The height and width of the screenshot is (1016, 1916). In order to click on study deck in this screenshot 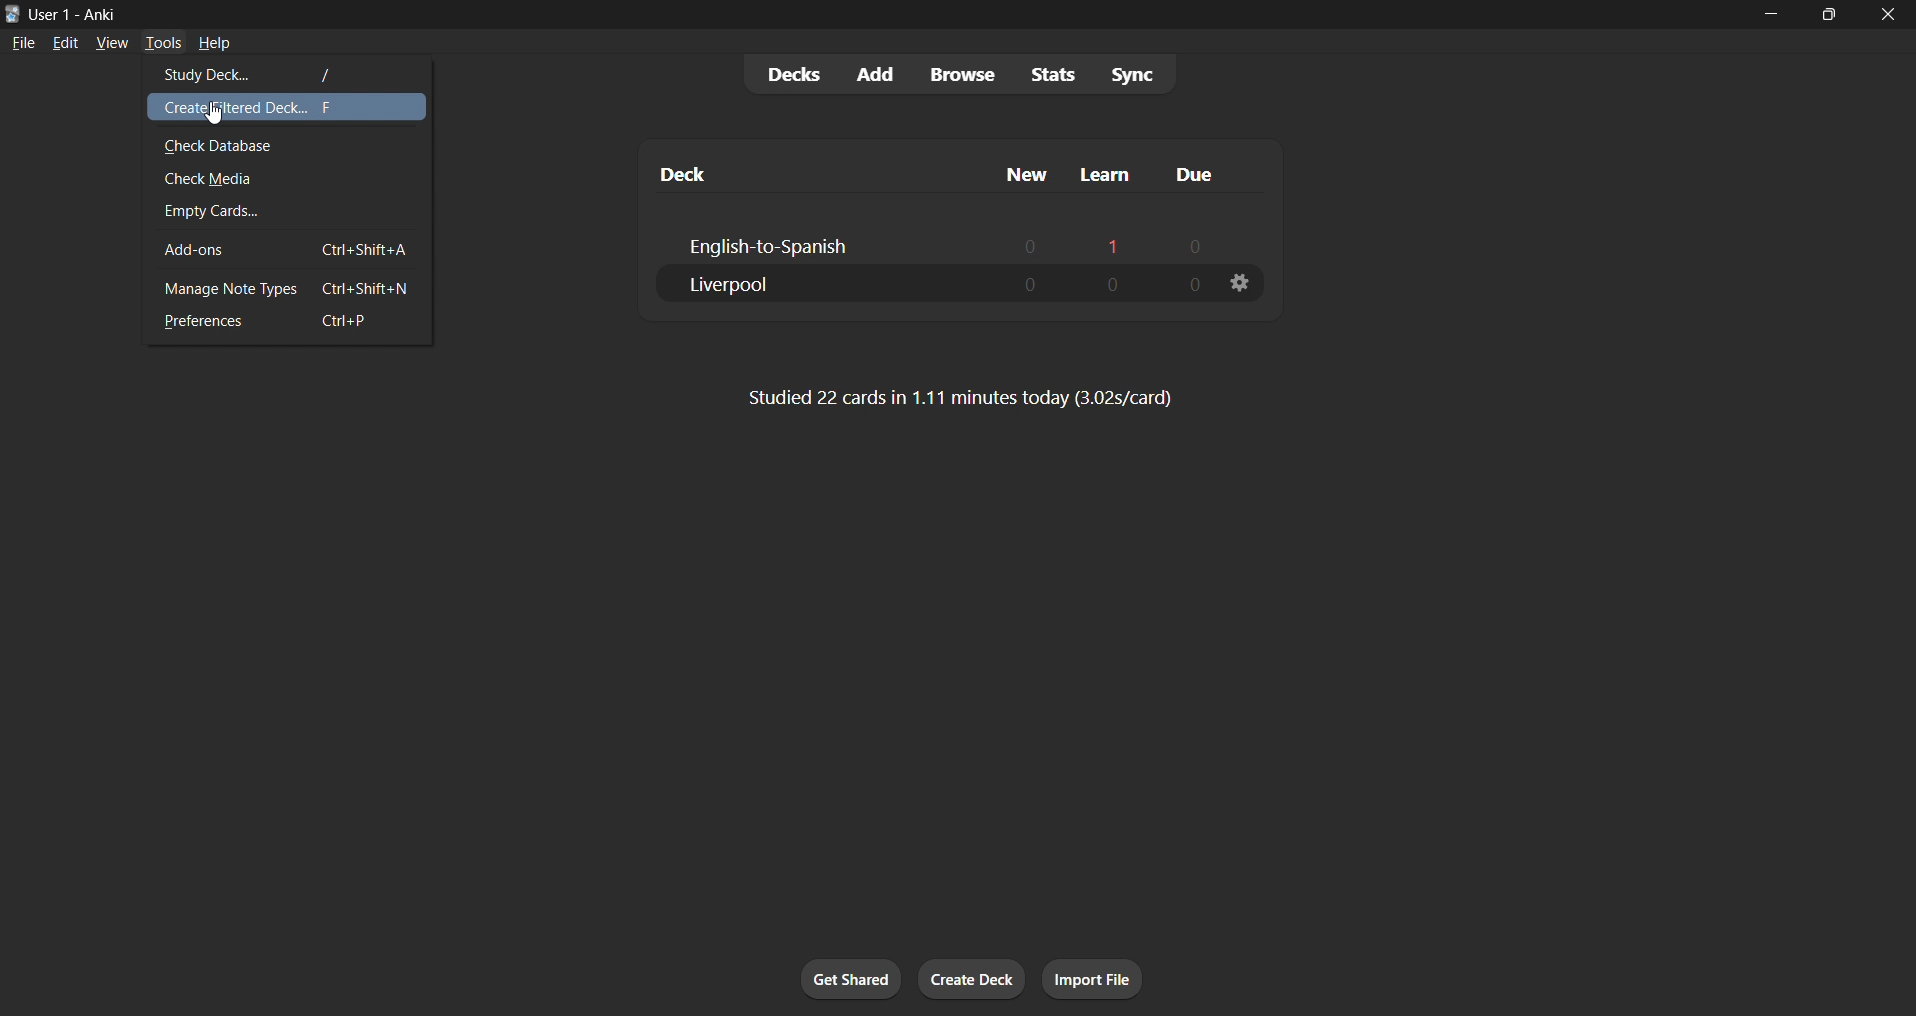, I will do `click(275, 74)`.